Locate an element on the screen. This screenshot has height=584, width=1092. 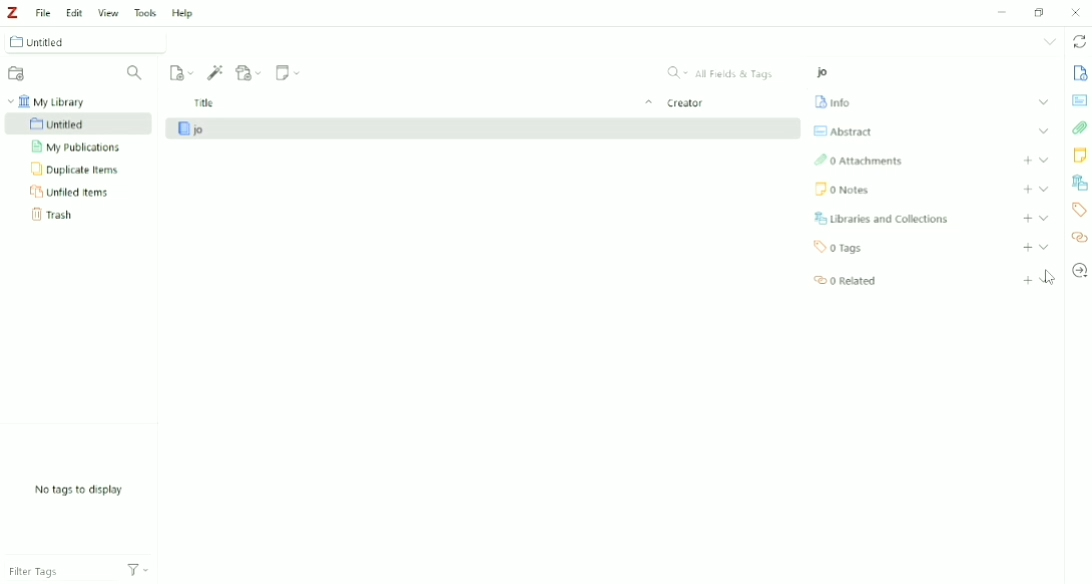
Add is located at coordinates (1028, 247).